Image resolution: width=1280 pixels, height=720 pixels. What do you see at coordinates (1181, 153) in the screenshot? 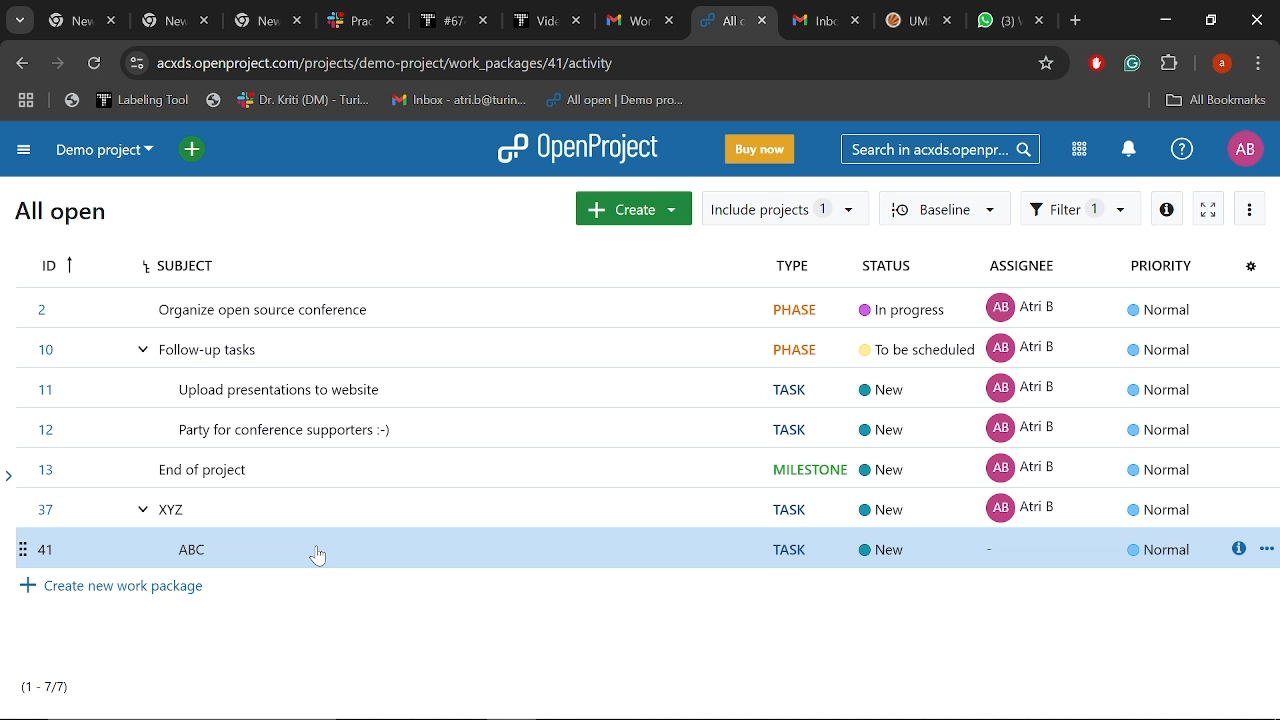
I see `Help` at bounding box center [1181, 153].